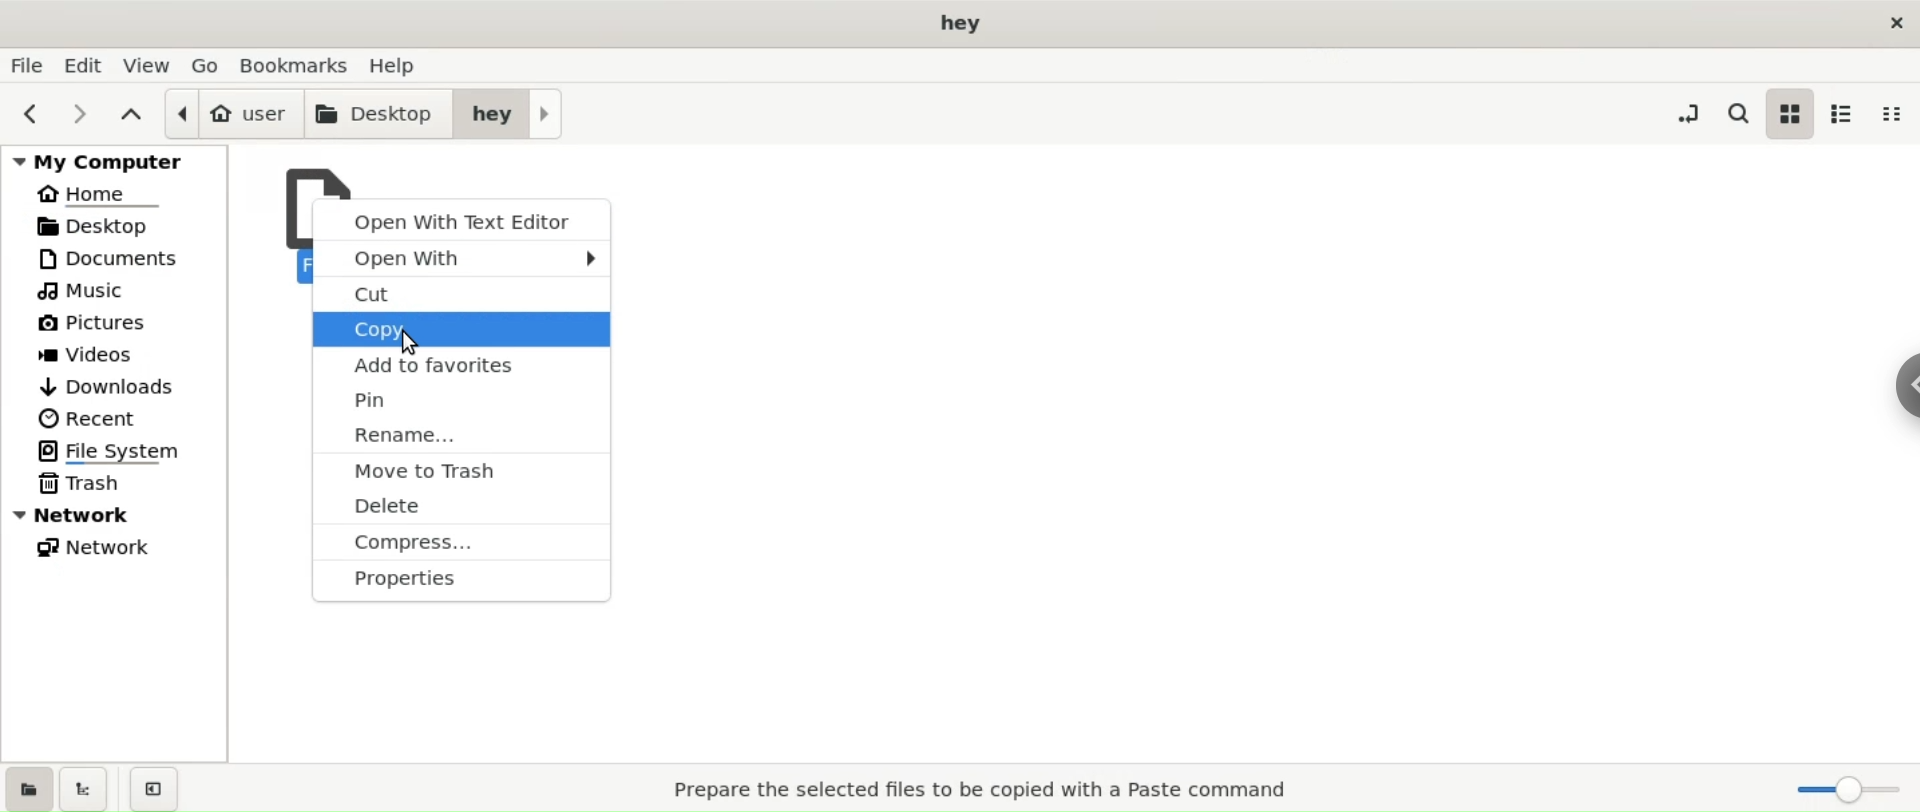  Describe the element at coordinates (121, 451) in the screenshot. I see `file system` at that location.